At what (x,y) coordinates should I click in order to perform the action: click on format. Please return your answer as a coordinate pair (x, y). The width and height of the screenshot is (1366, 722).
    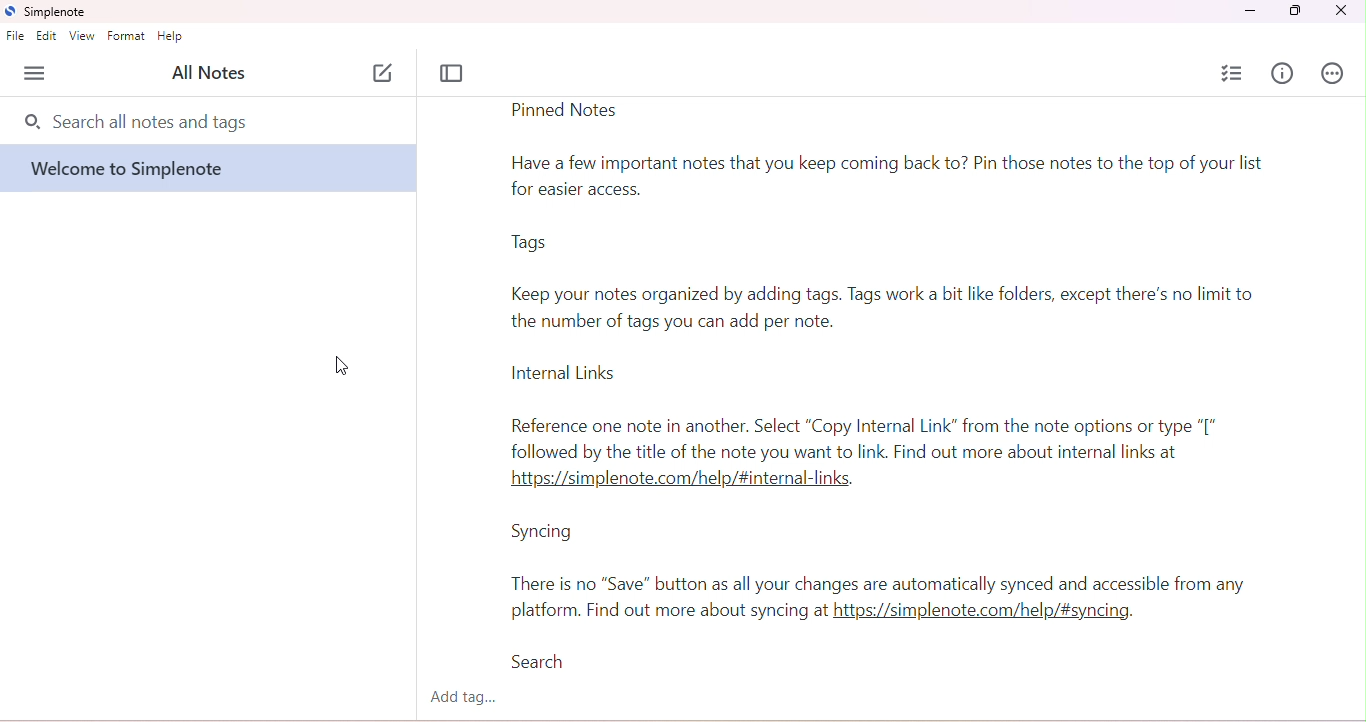
    Looking at the image, I should click on (127, 36).